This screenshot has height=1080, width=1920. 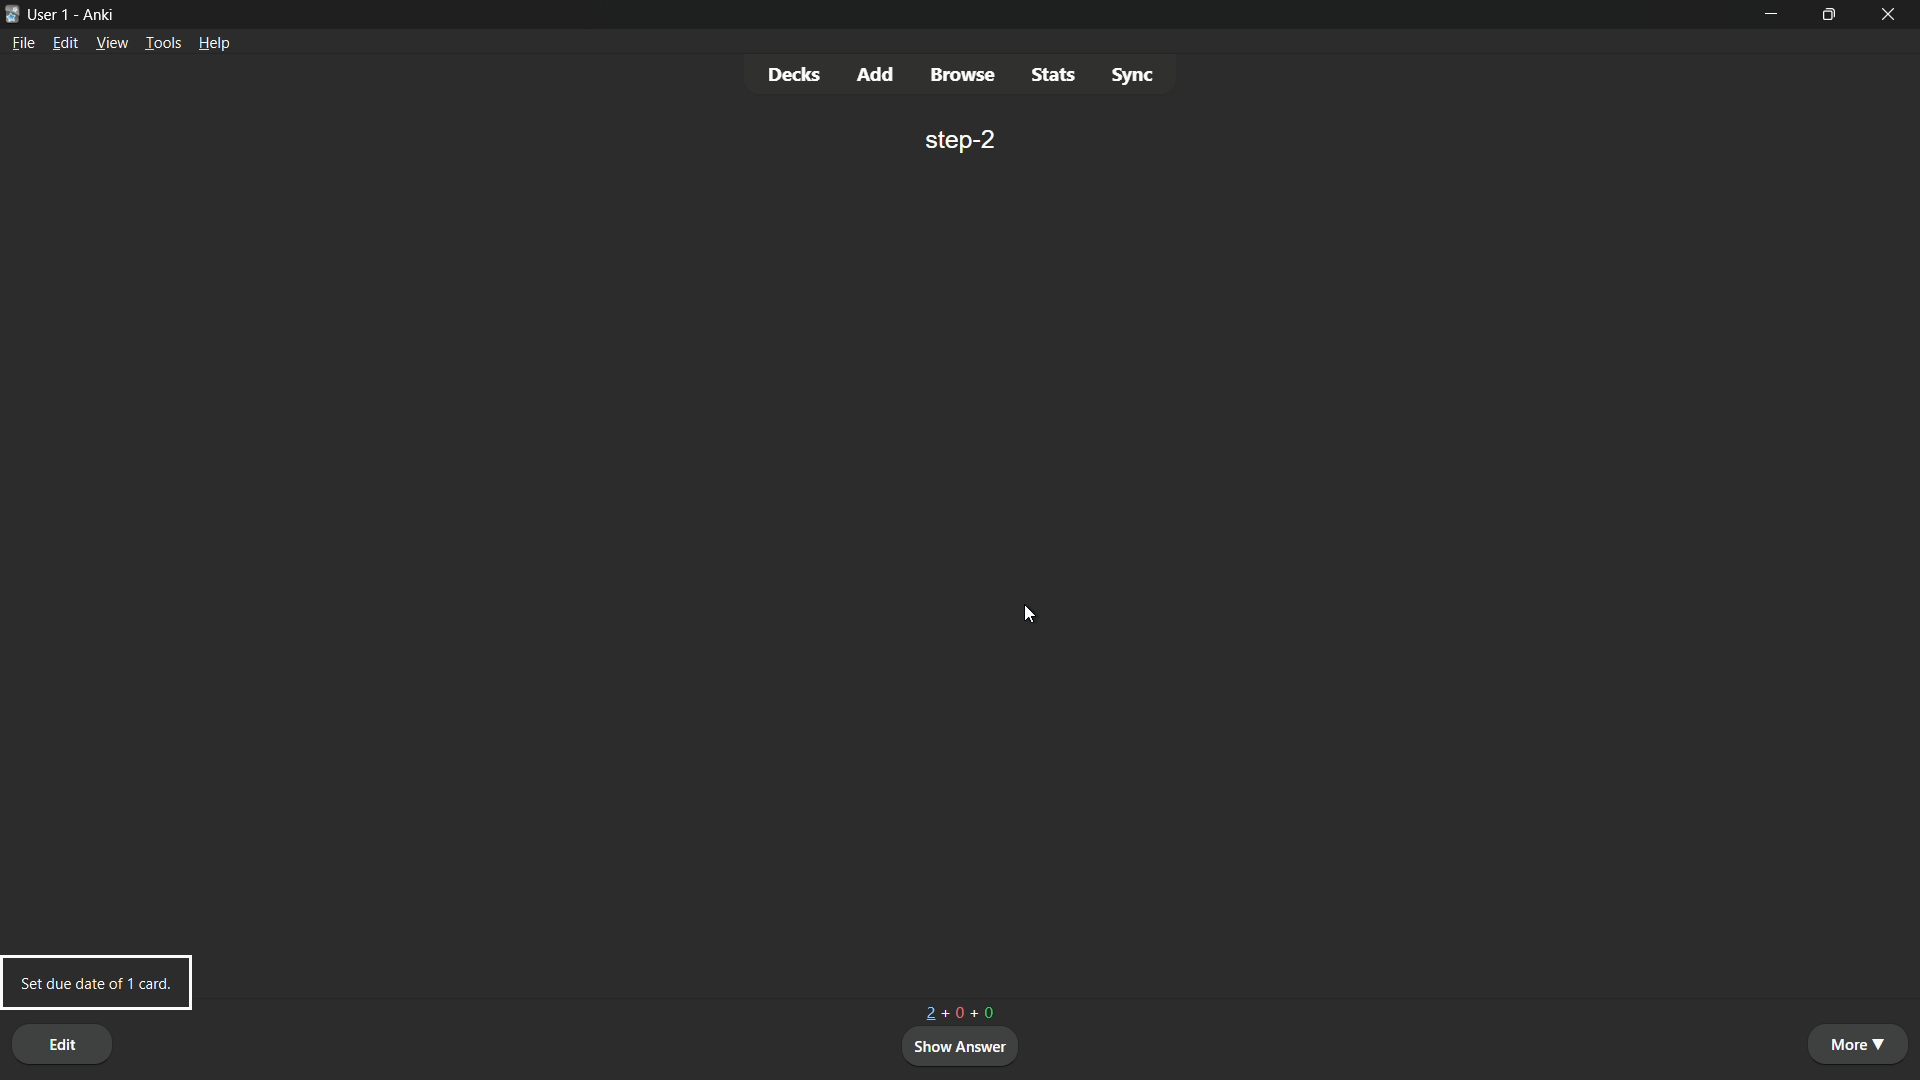 What do you see at coordinates (962, 1047) in the screenshot?
I see `show answer` at bounding box center [962, 1047].